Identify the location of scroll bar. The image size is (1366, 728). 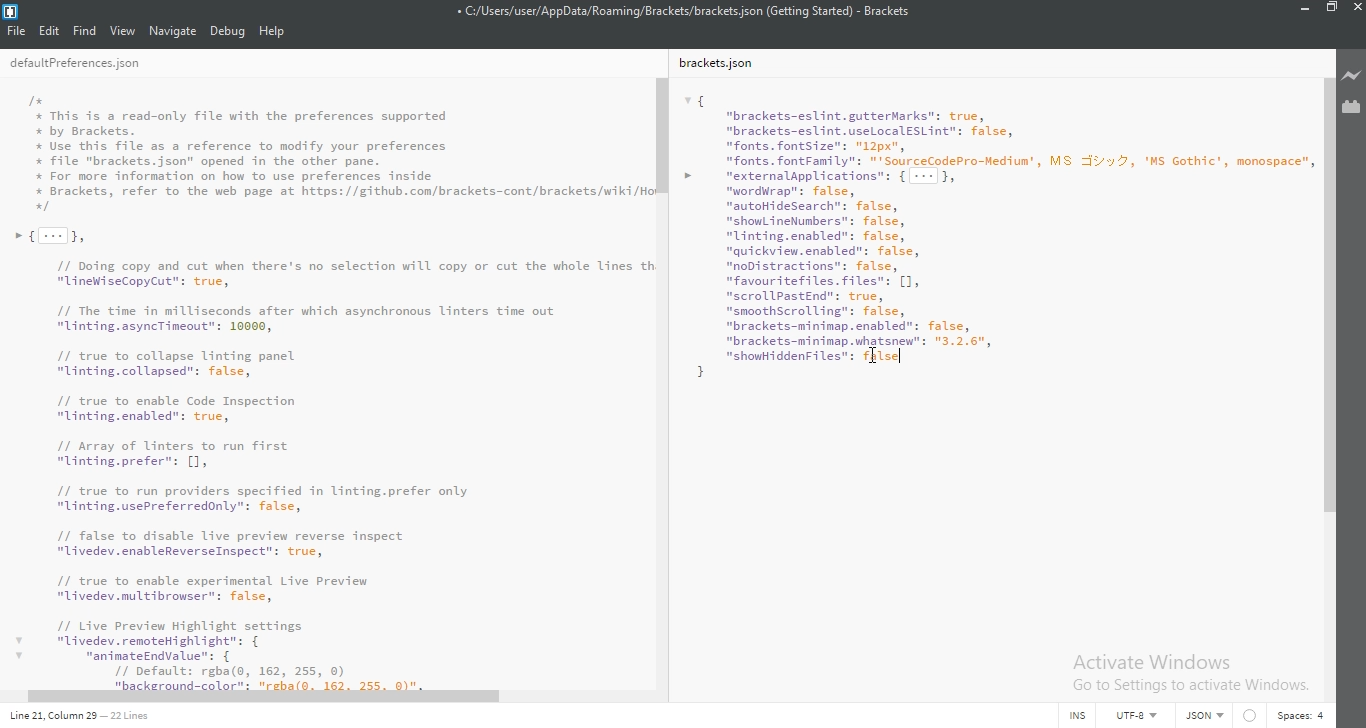
(1324, 294).